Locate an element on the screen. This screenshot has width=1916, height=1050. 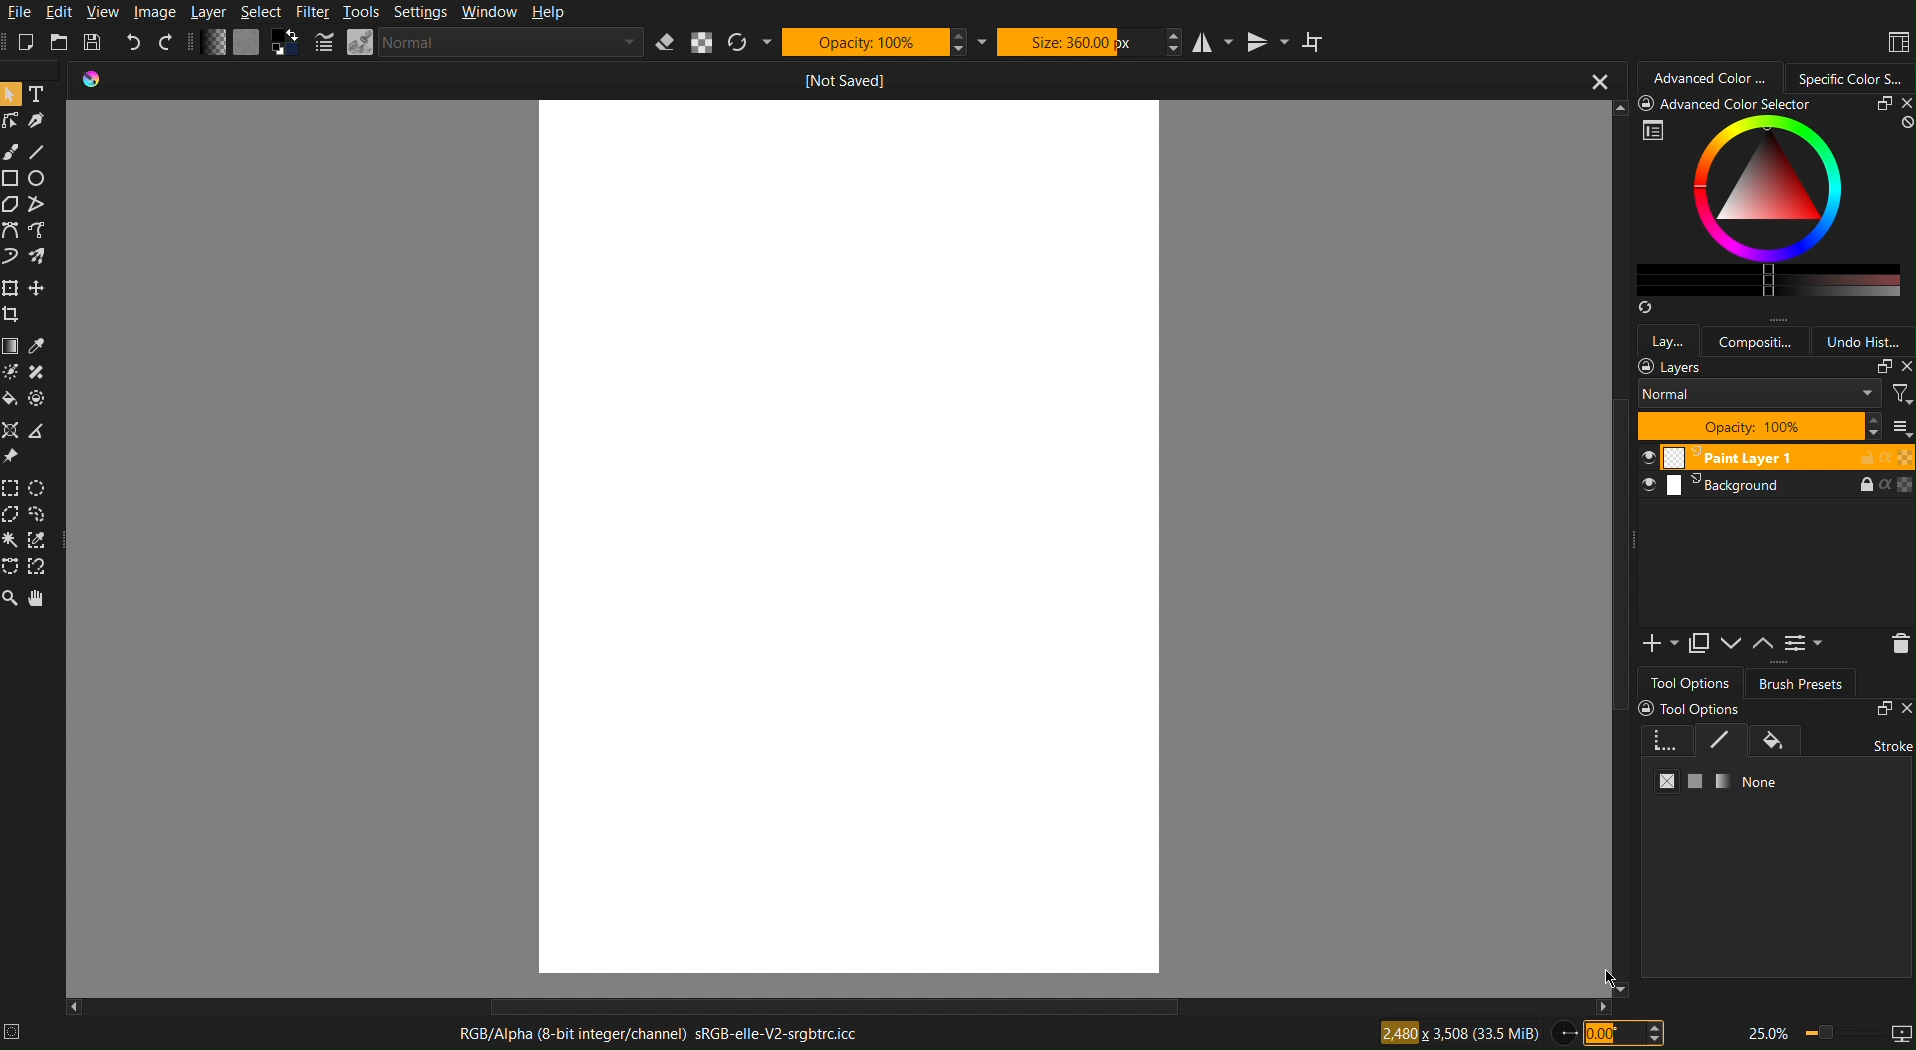
Tool Options is located at coordinates (1775, 760).